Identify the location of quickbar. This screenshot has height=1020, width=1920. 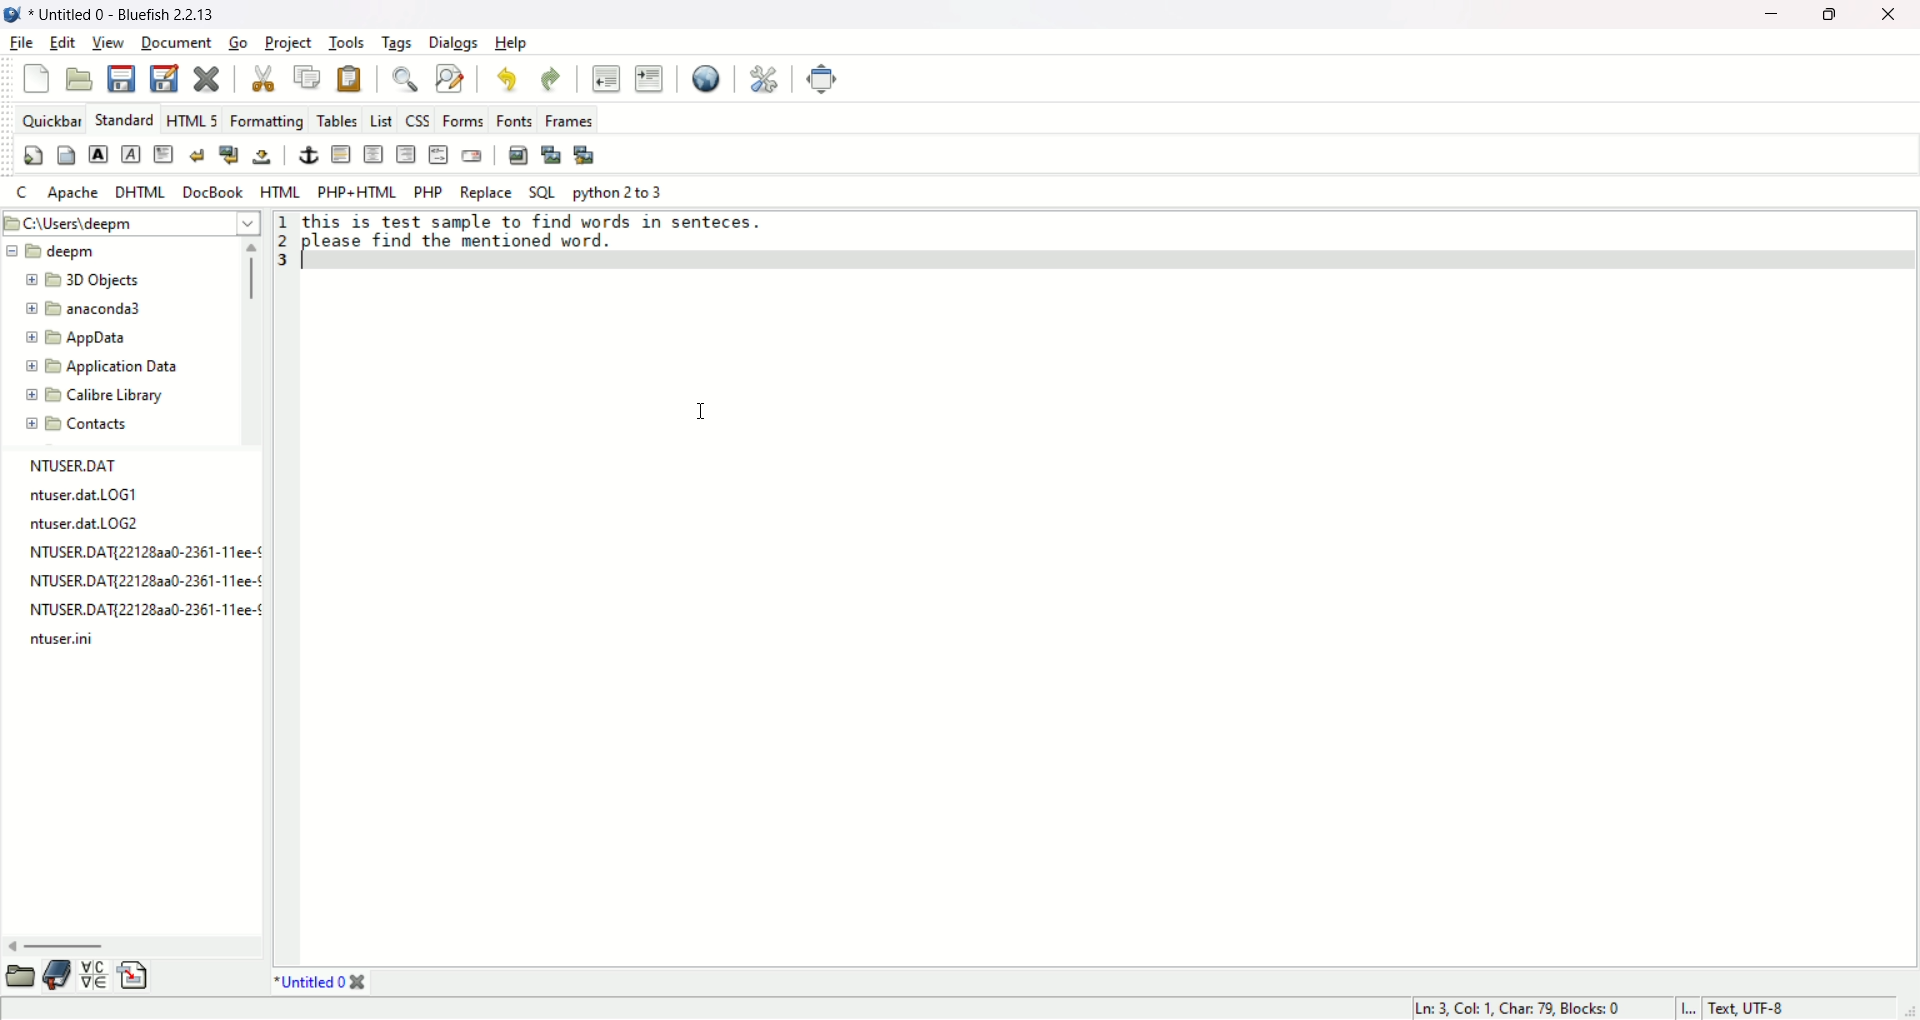
(50, 117).